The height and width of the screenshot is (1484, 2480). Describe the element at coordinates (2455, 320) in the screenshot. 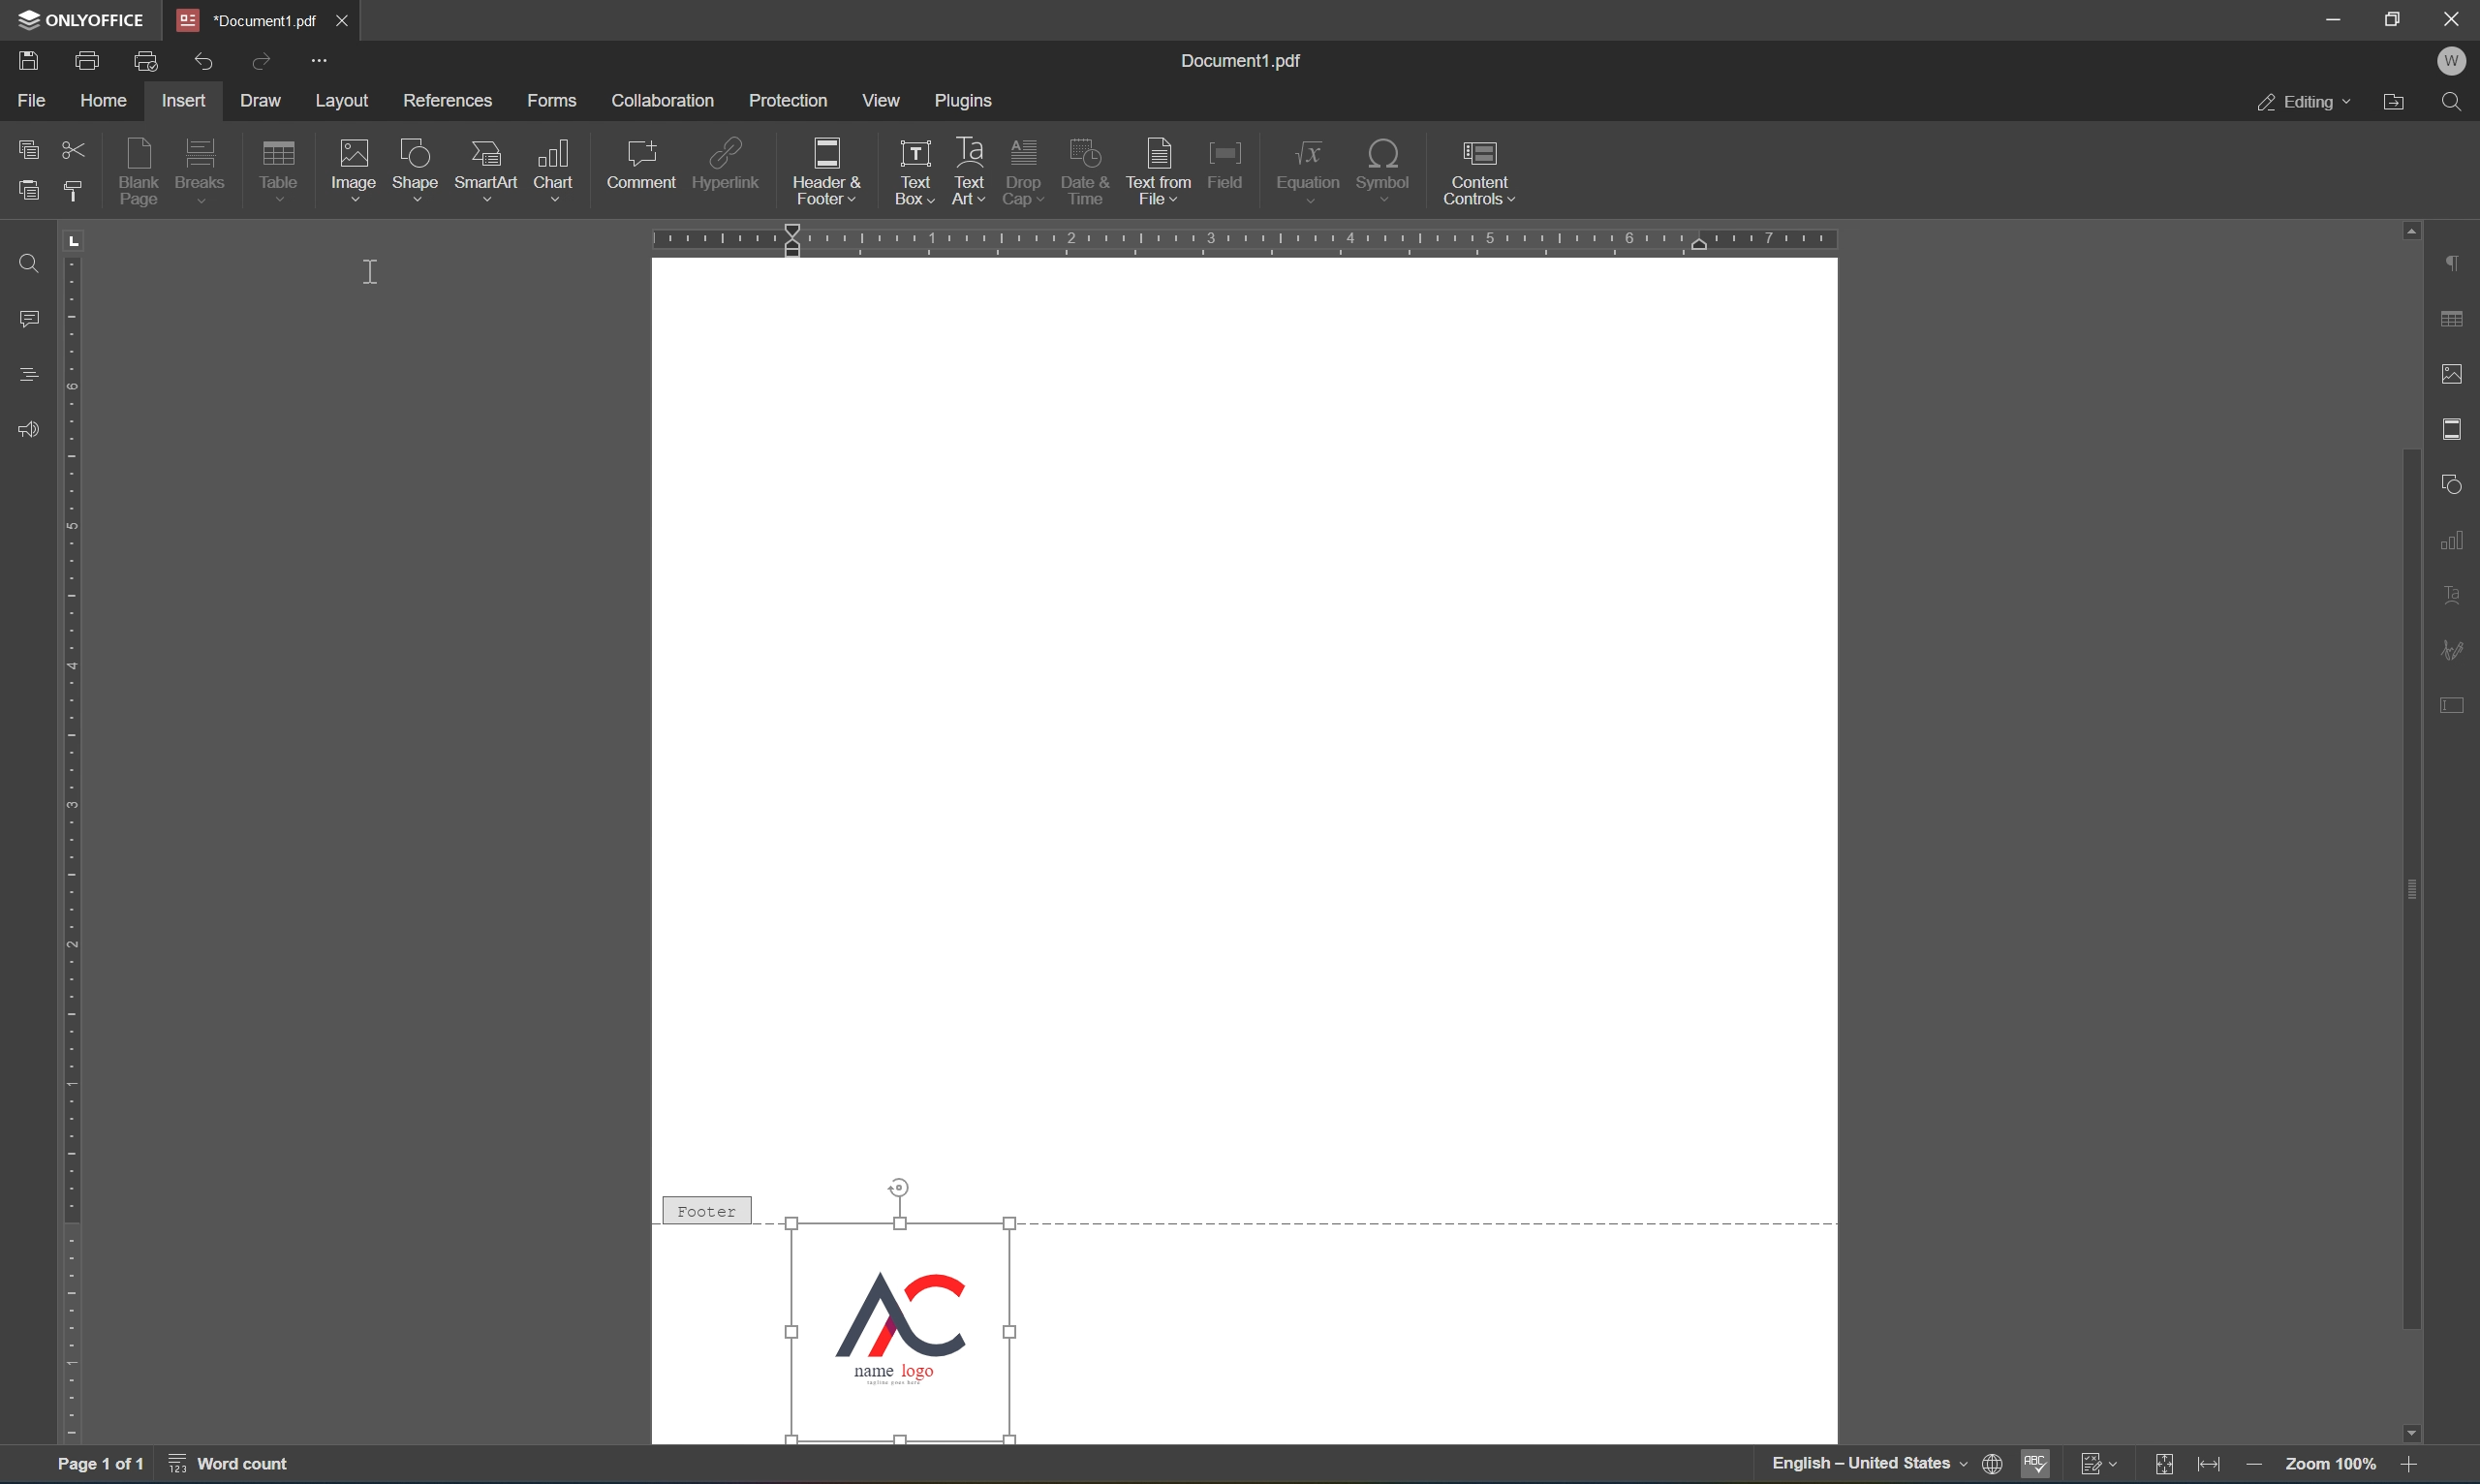

I see `tabular settings` at that location.